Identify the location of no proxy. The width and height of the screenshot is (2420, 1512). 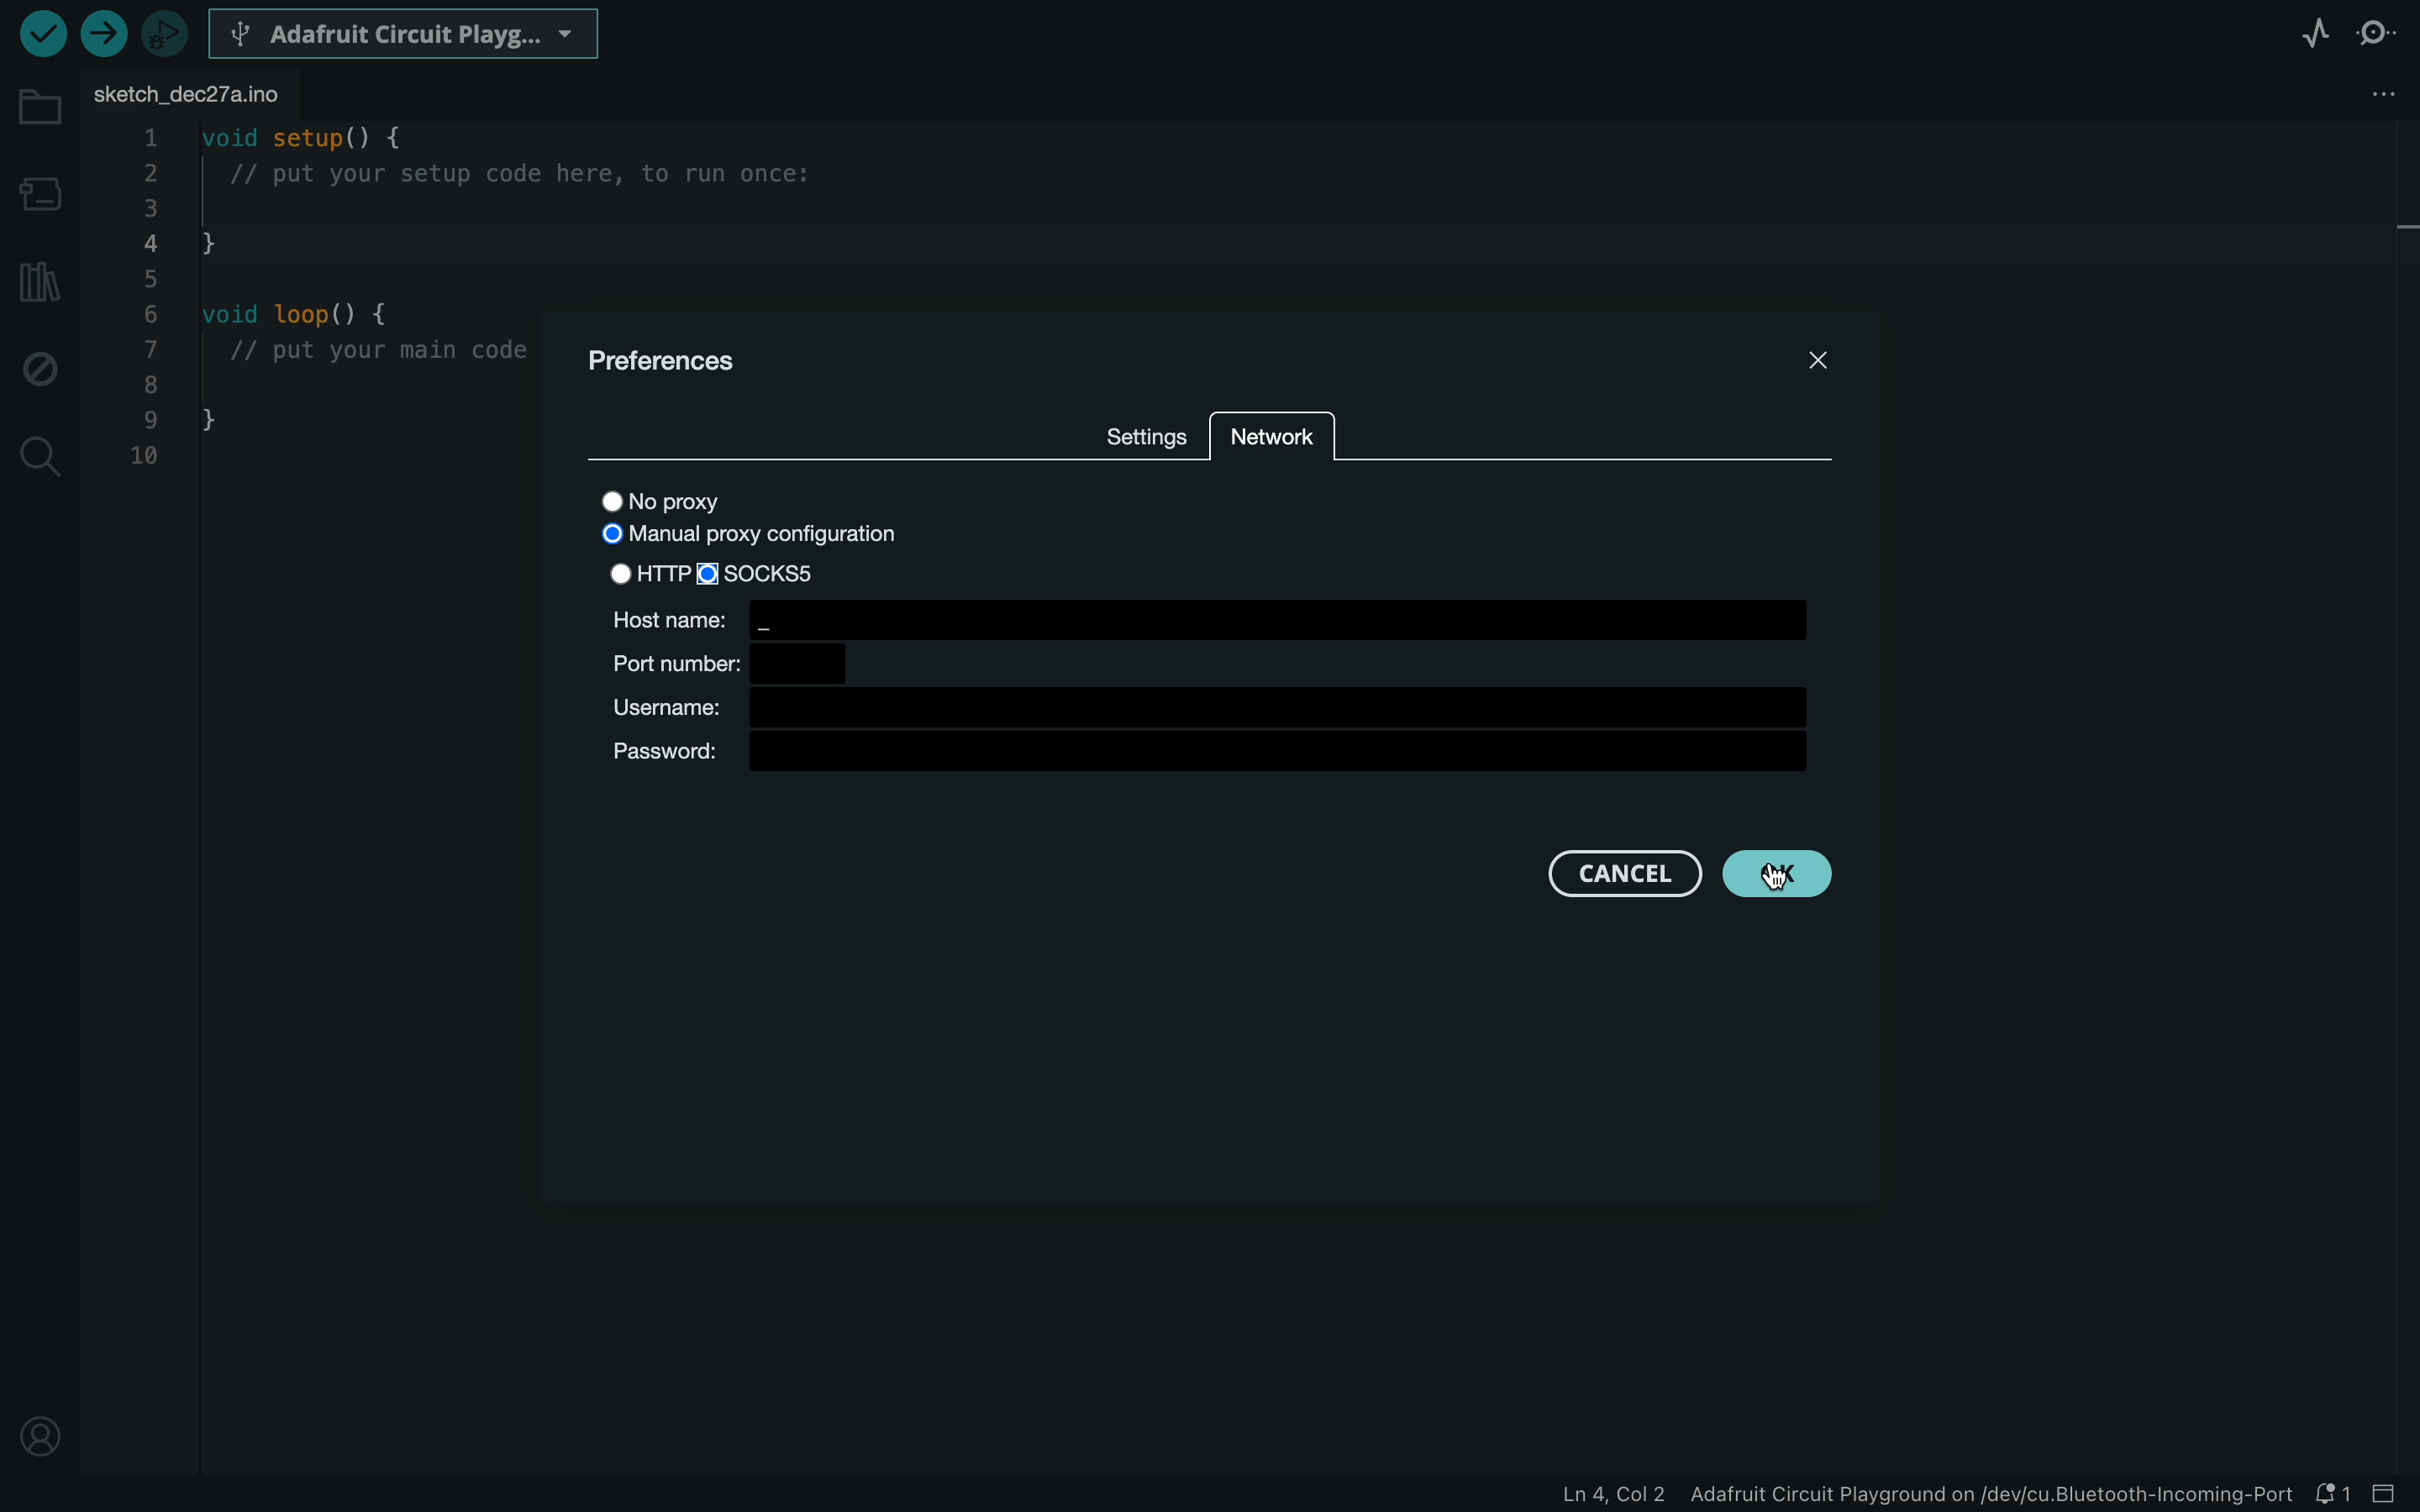
(686, 499).